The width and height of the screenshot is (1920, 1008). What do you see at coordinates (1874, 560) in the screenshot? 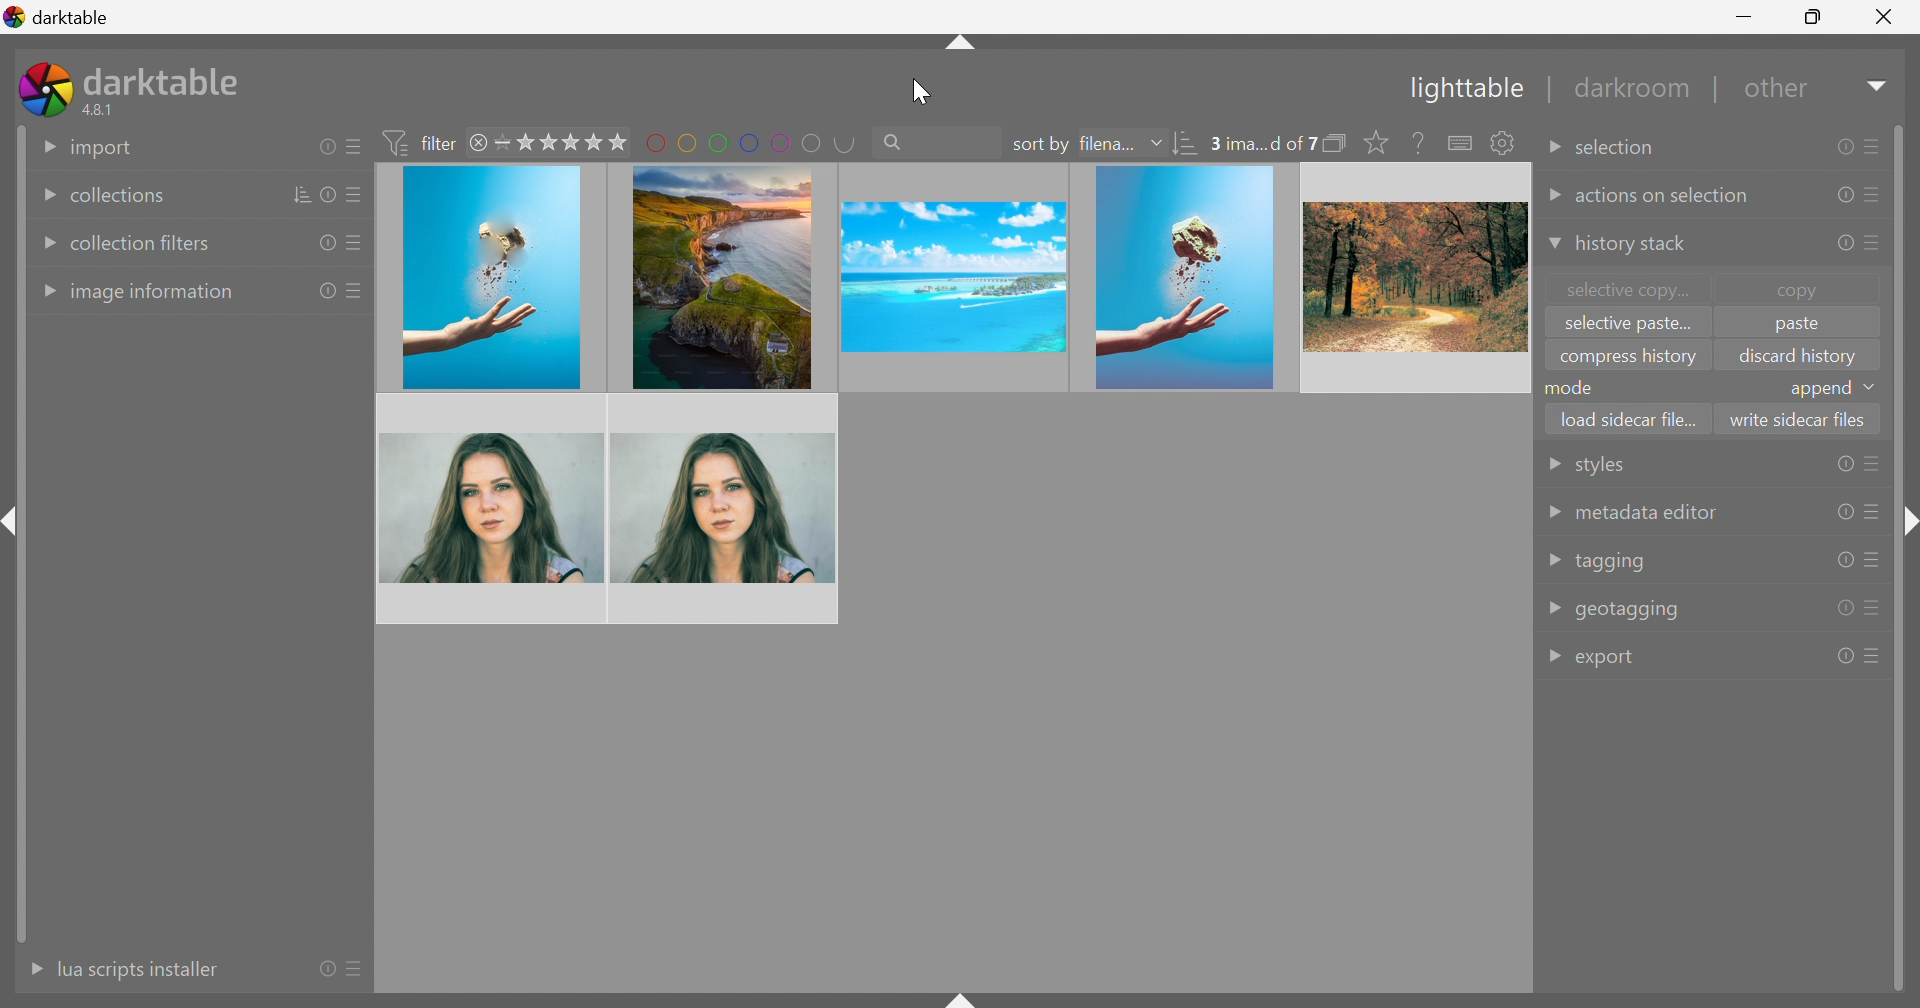
I see `presets` at bounding box center [1874, 560].